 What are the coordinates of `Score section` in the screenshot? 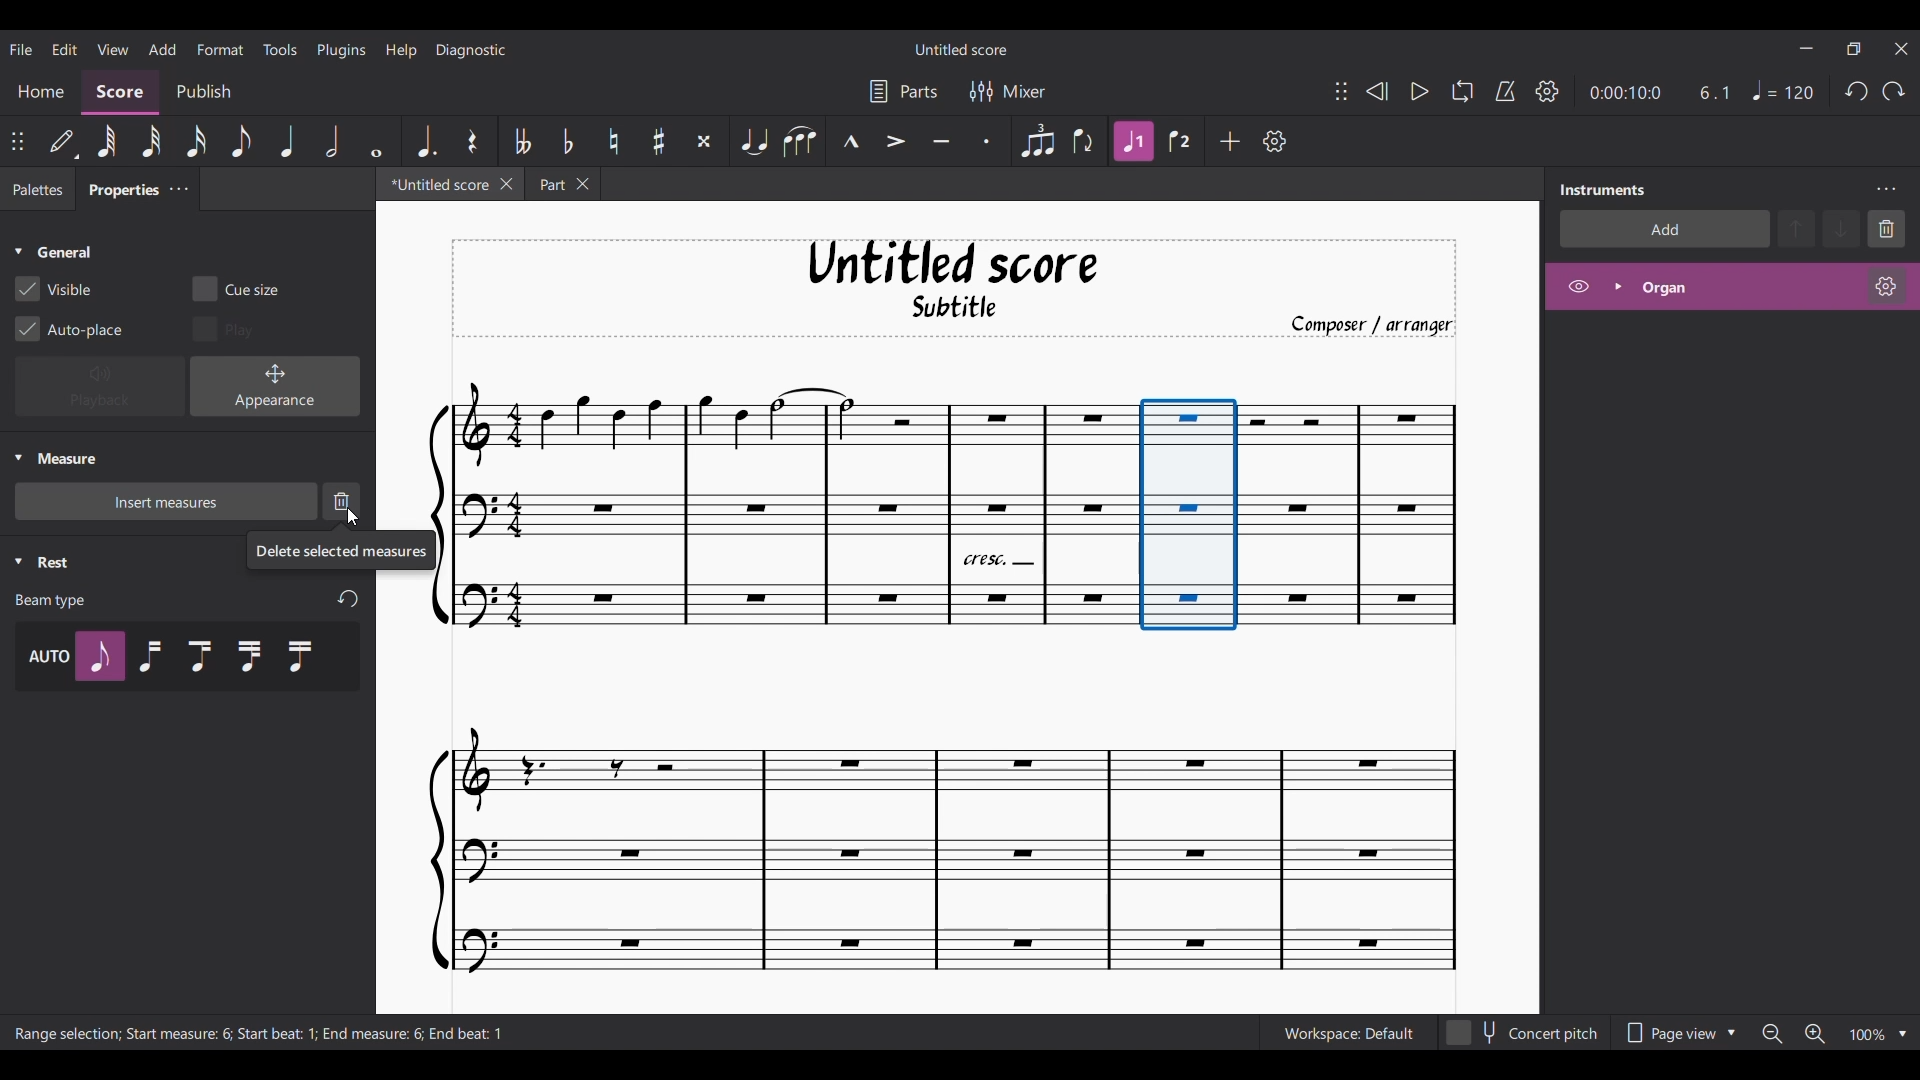 It's located at (119, 93).